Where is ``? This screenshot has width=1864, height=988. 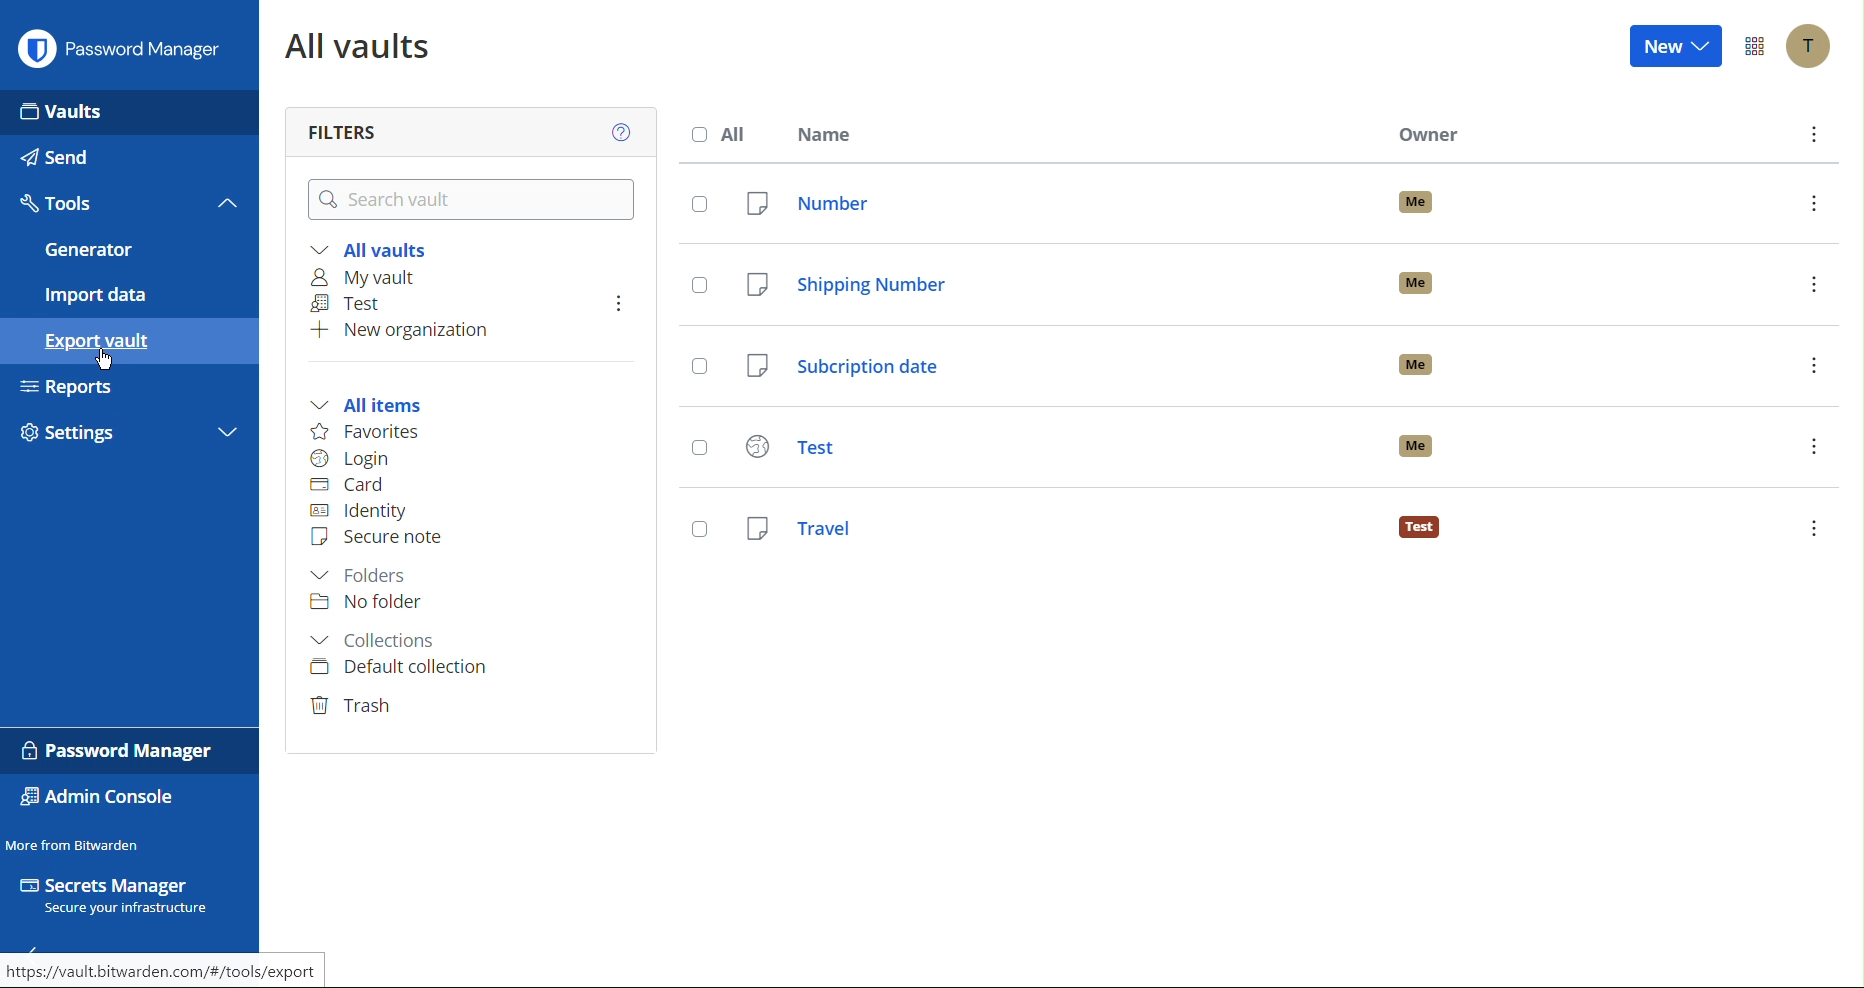  is located at coordinates (699, 205).